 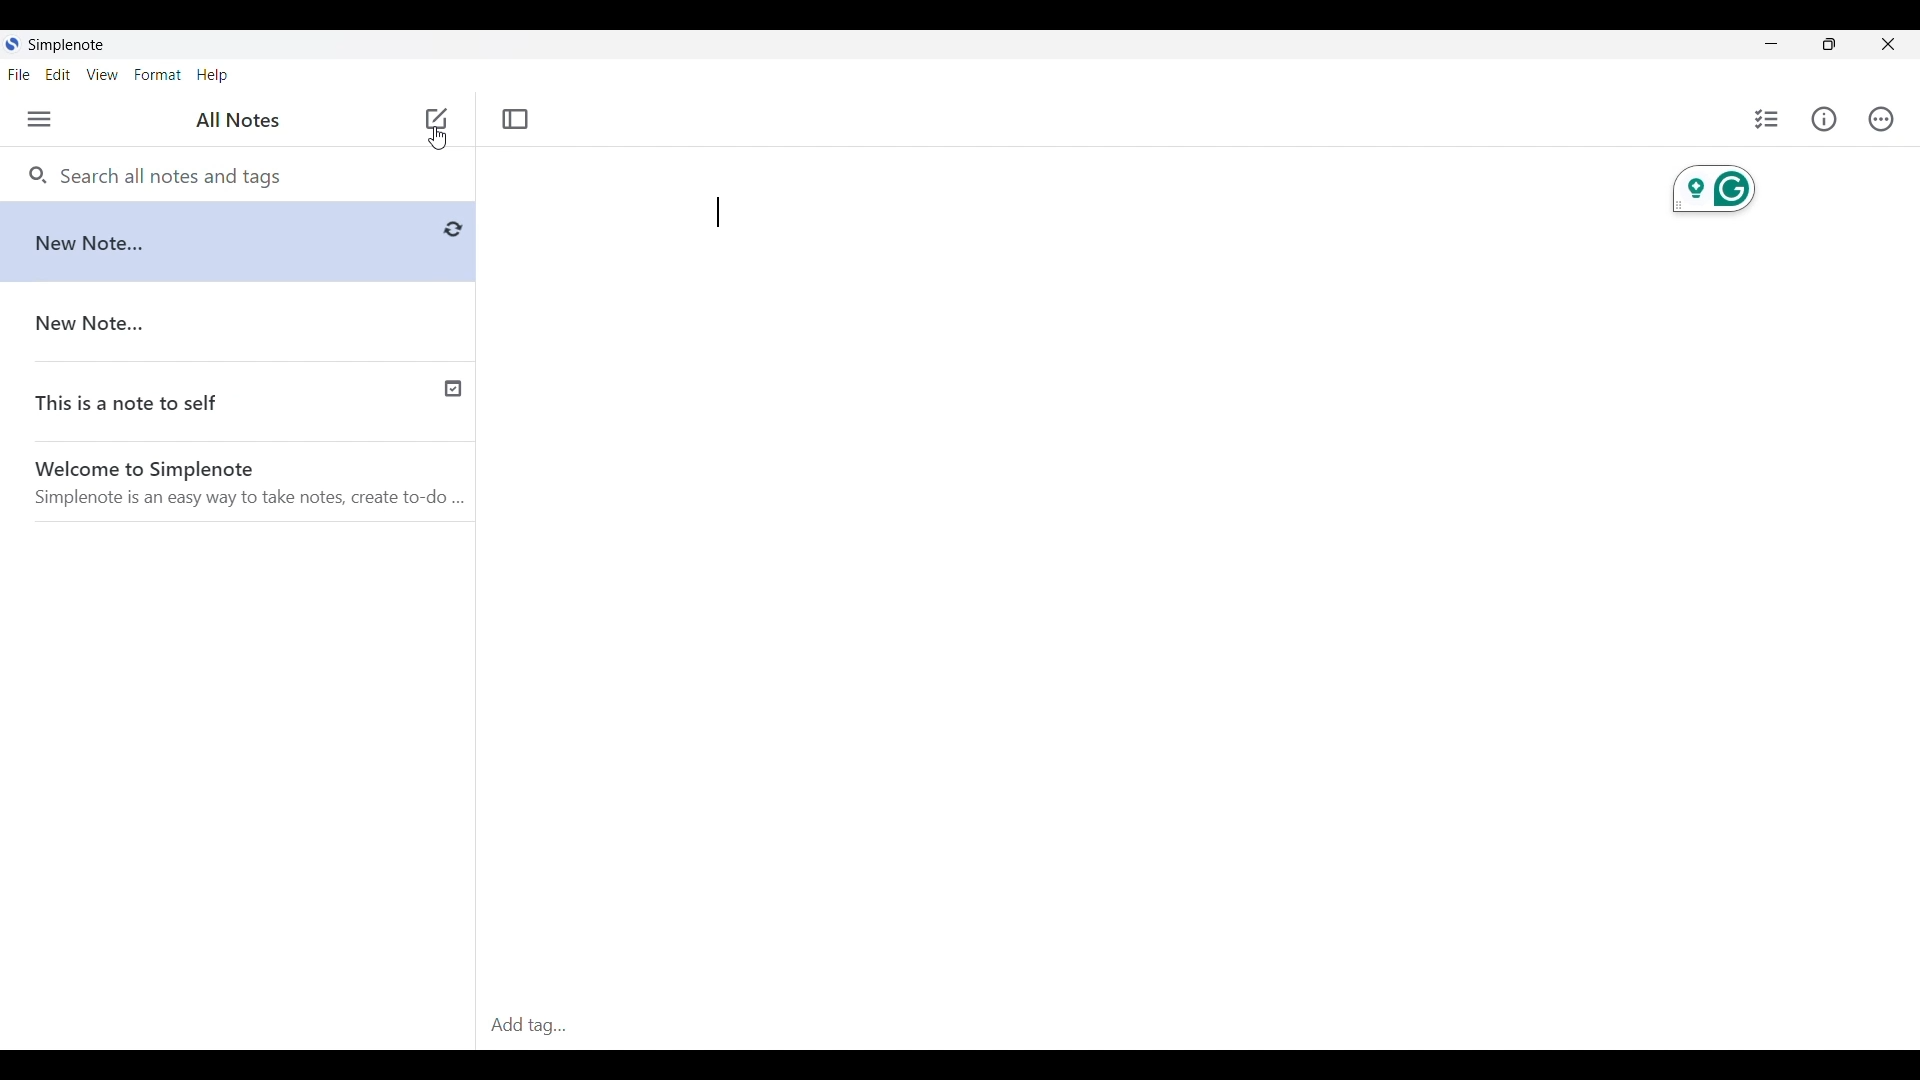 What do you see at coordinates (39, 119) in the screenshot?
I see `Menu` at bounding box center [39, 119].